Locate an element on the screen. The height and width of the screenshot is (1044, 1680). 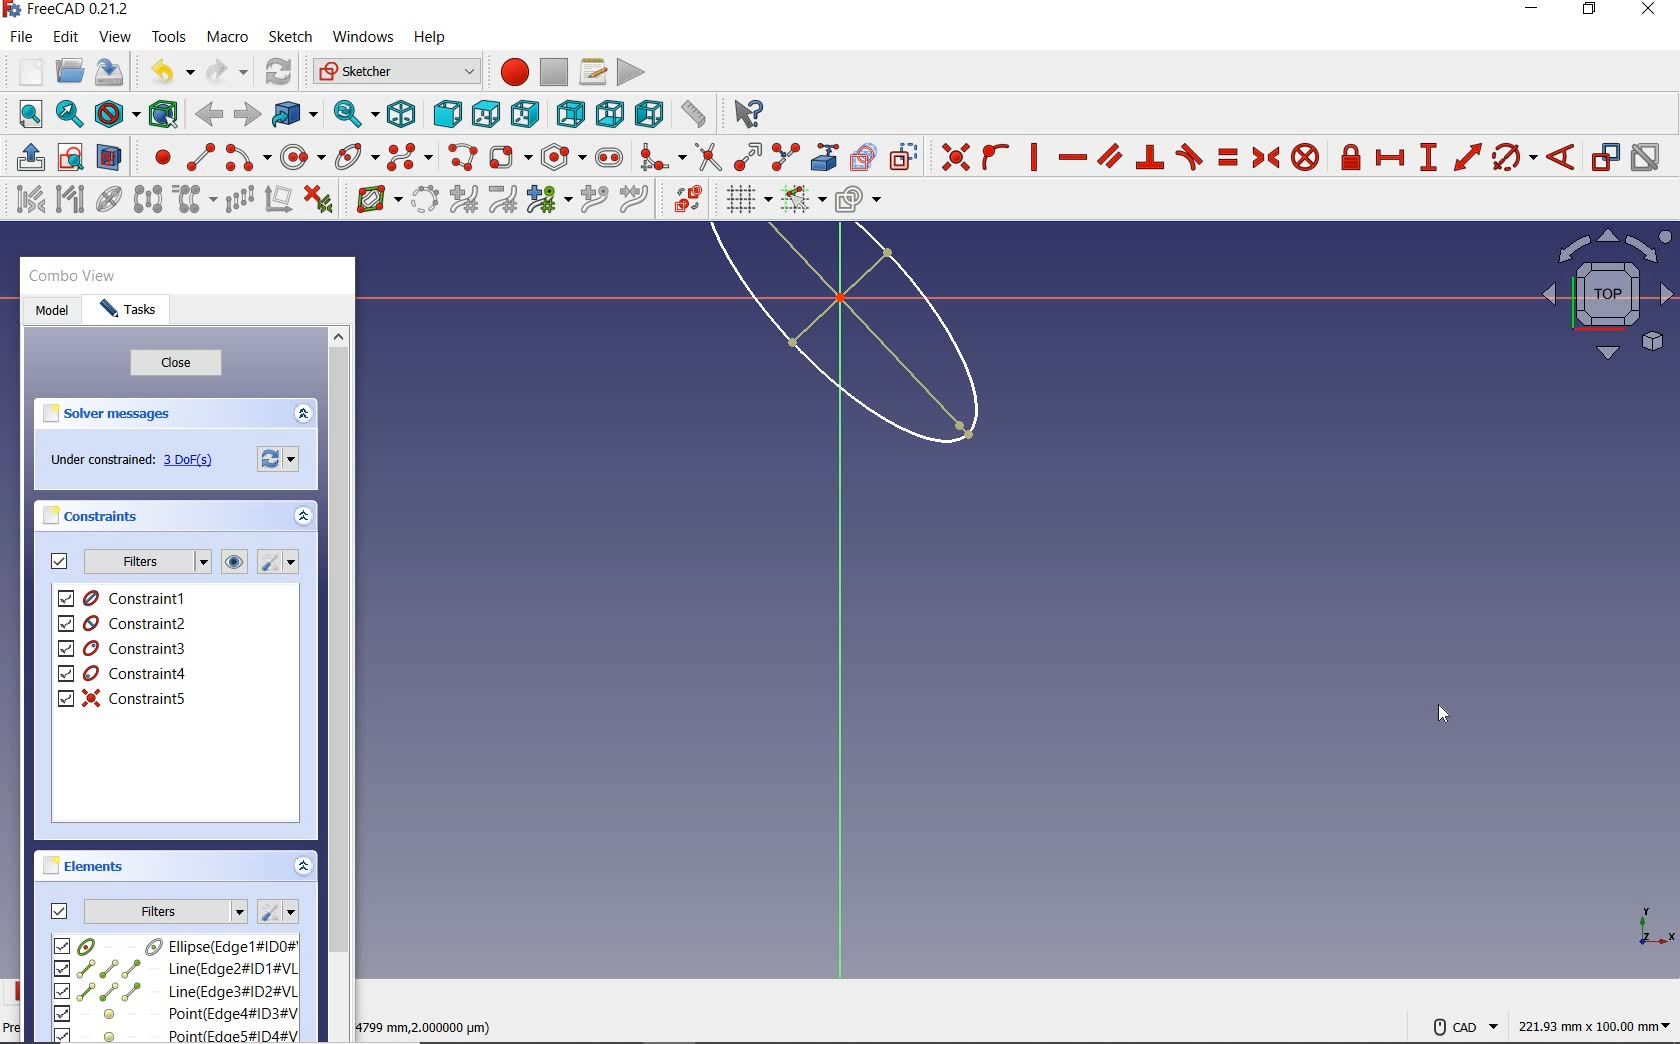
isometric is located at coordinates (401, 113).